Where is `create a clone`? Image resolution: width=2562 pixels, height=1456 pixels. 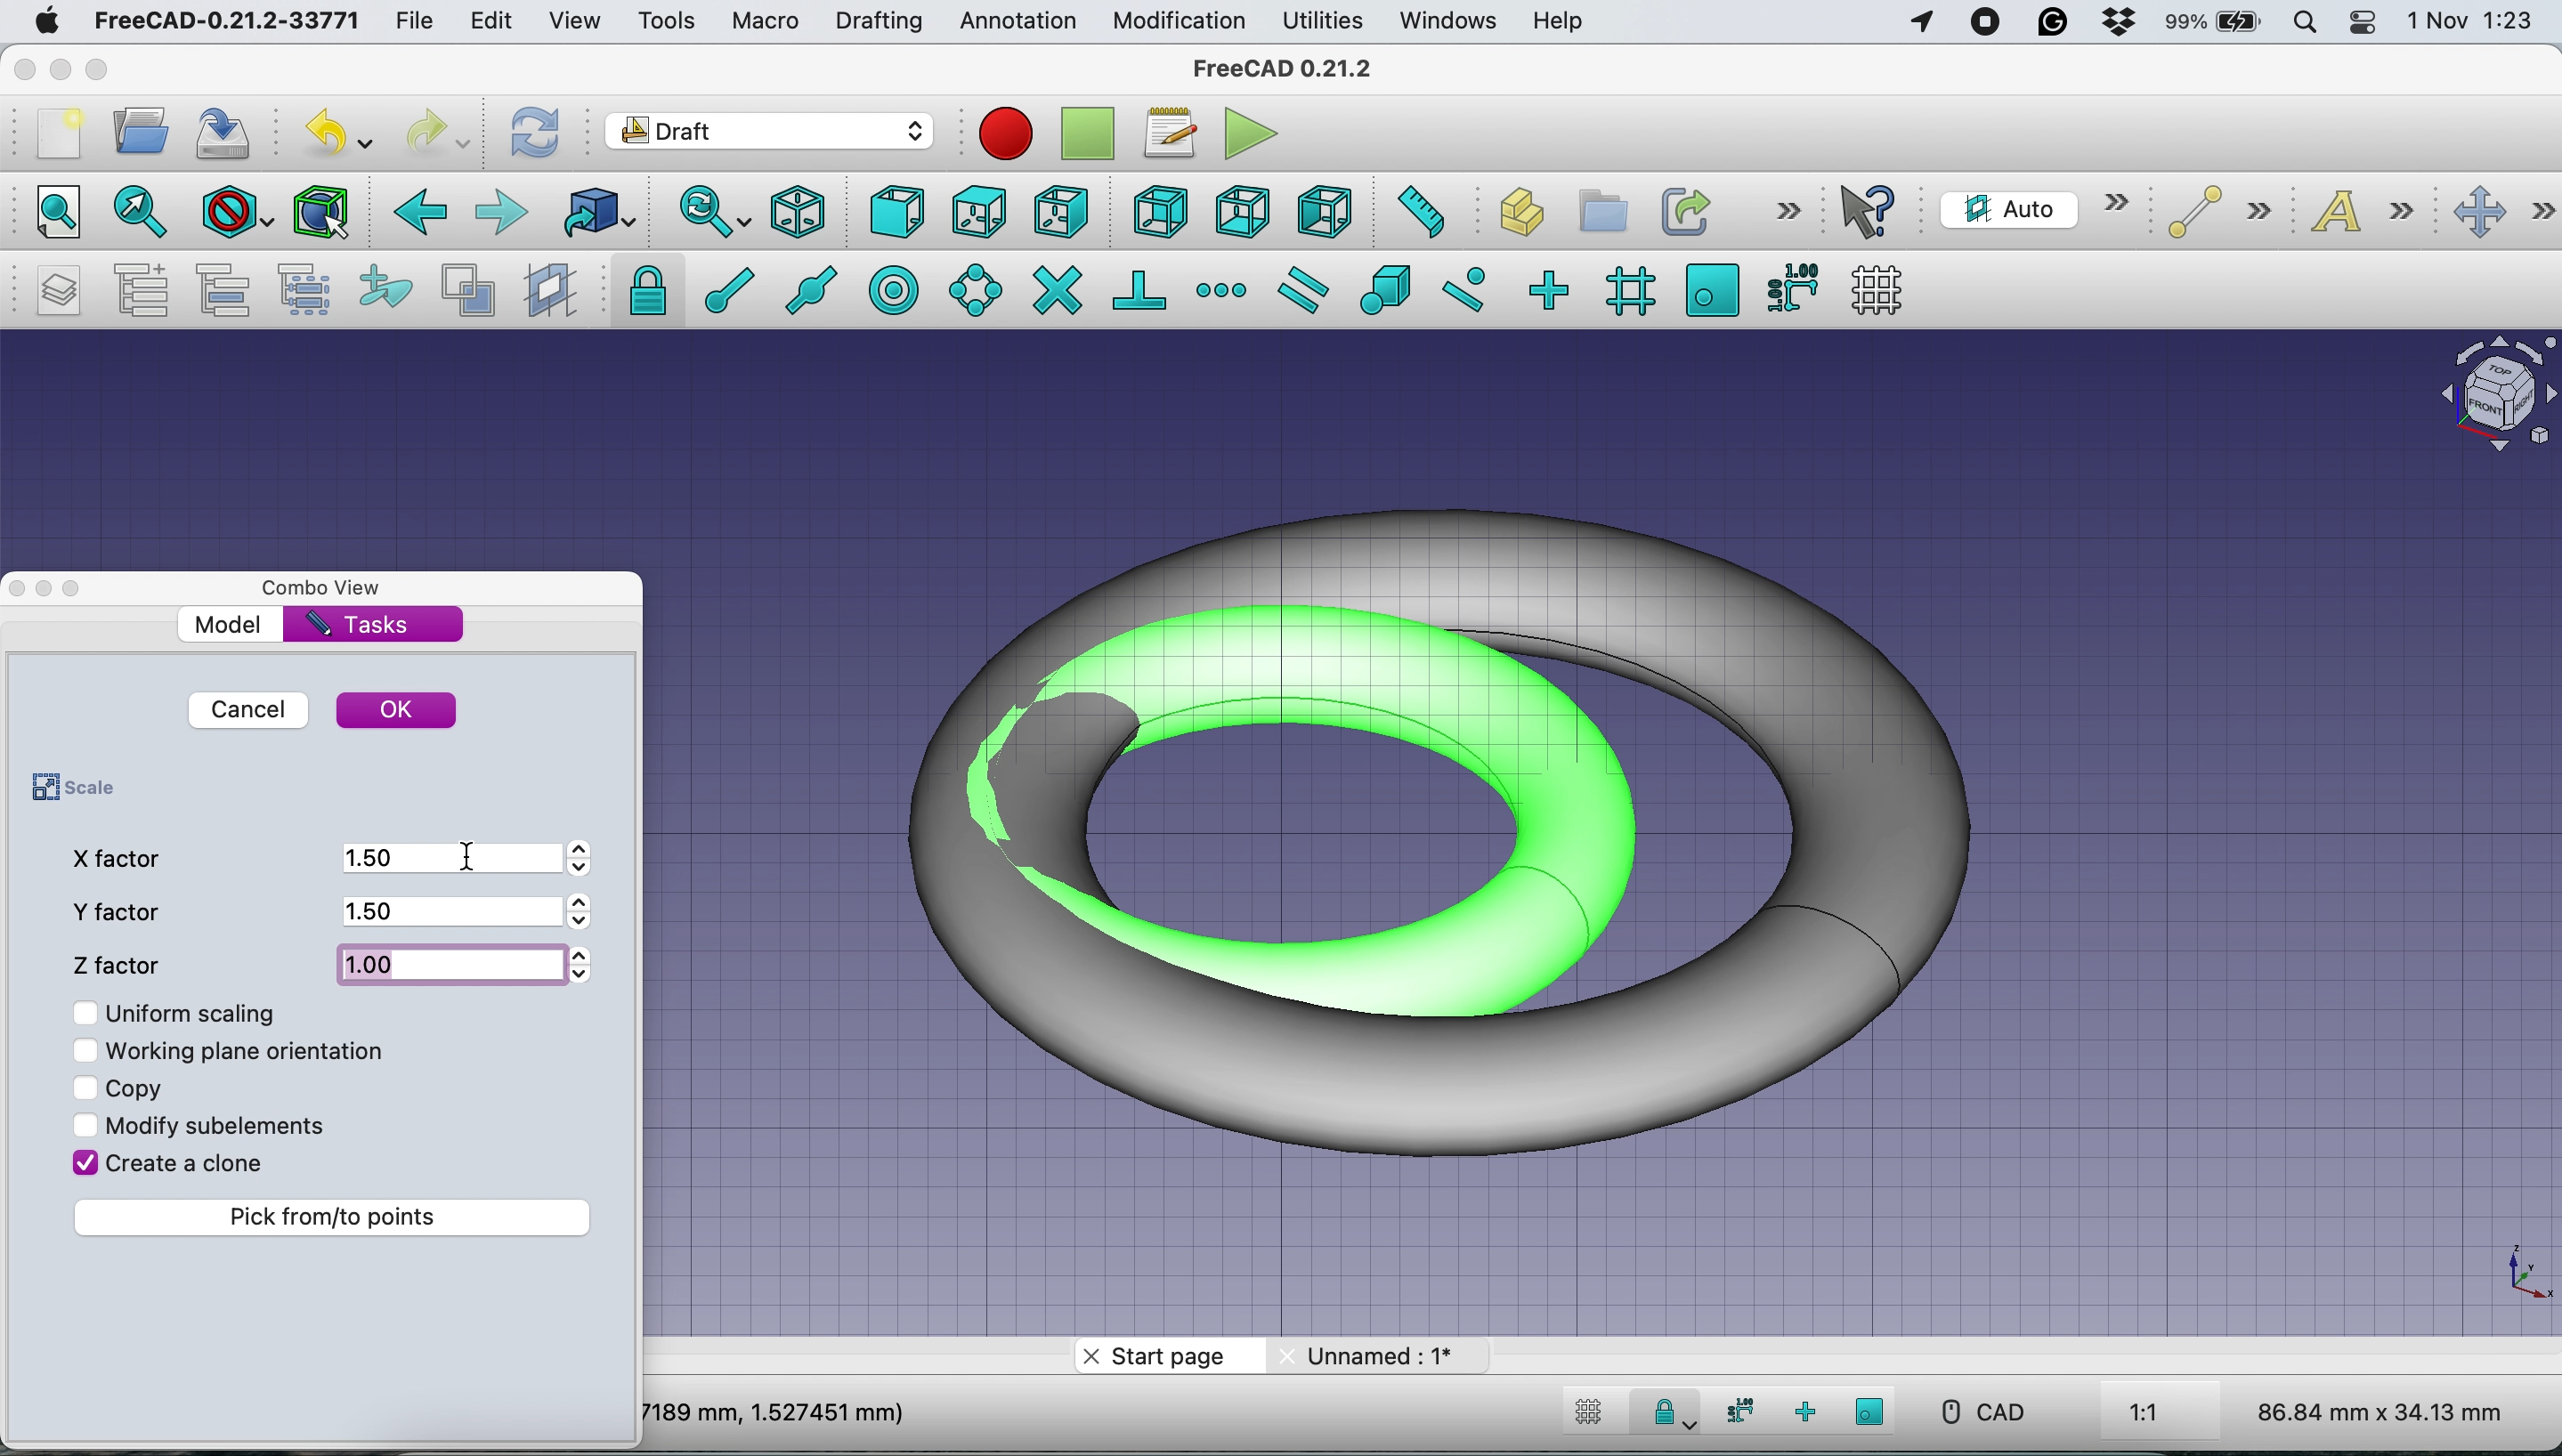
create a clone is located at coordinates (189, 1167).